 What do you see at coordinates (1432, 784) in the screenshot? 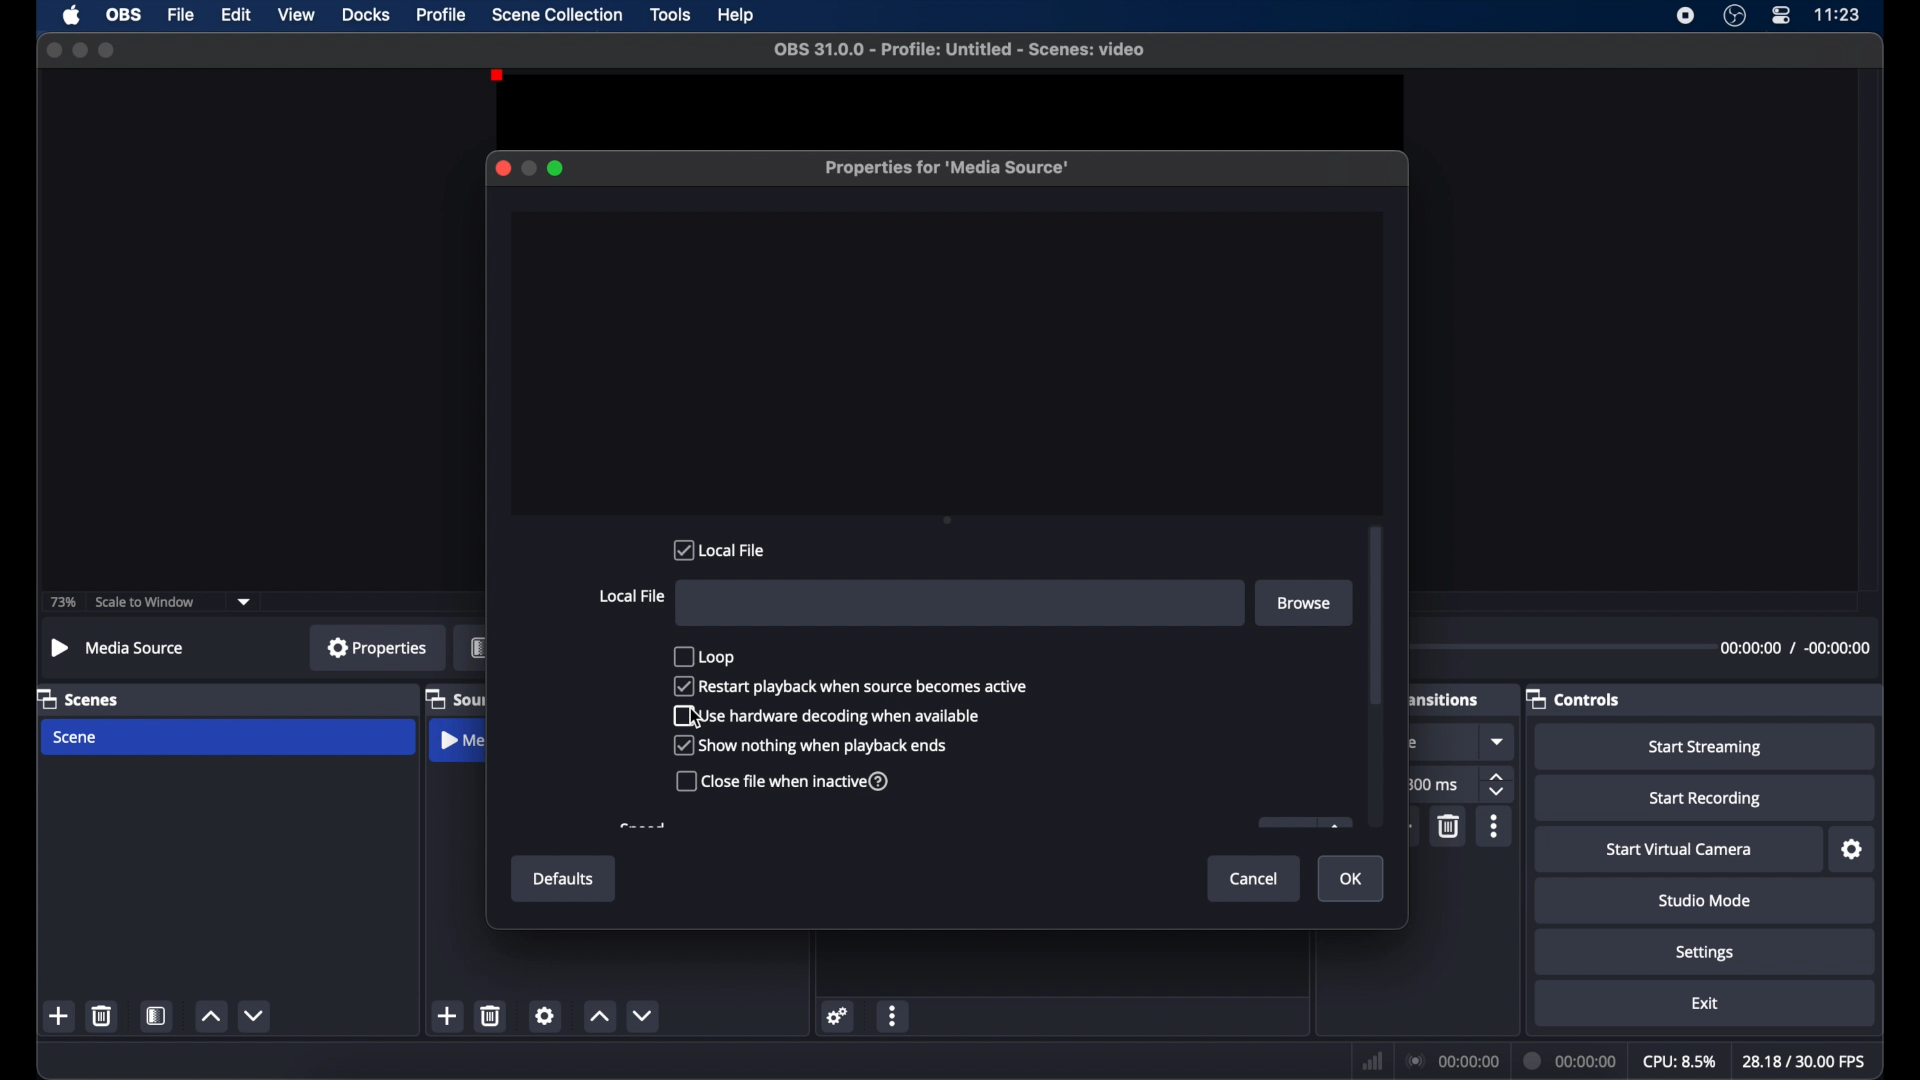
I see `300 ms` at bounding box center [1432, 784].